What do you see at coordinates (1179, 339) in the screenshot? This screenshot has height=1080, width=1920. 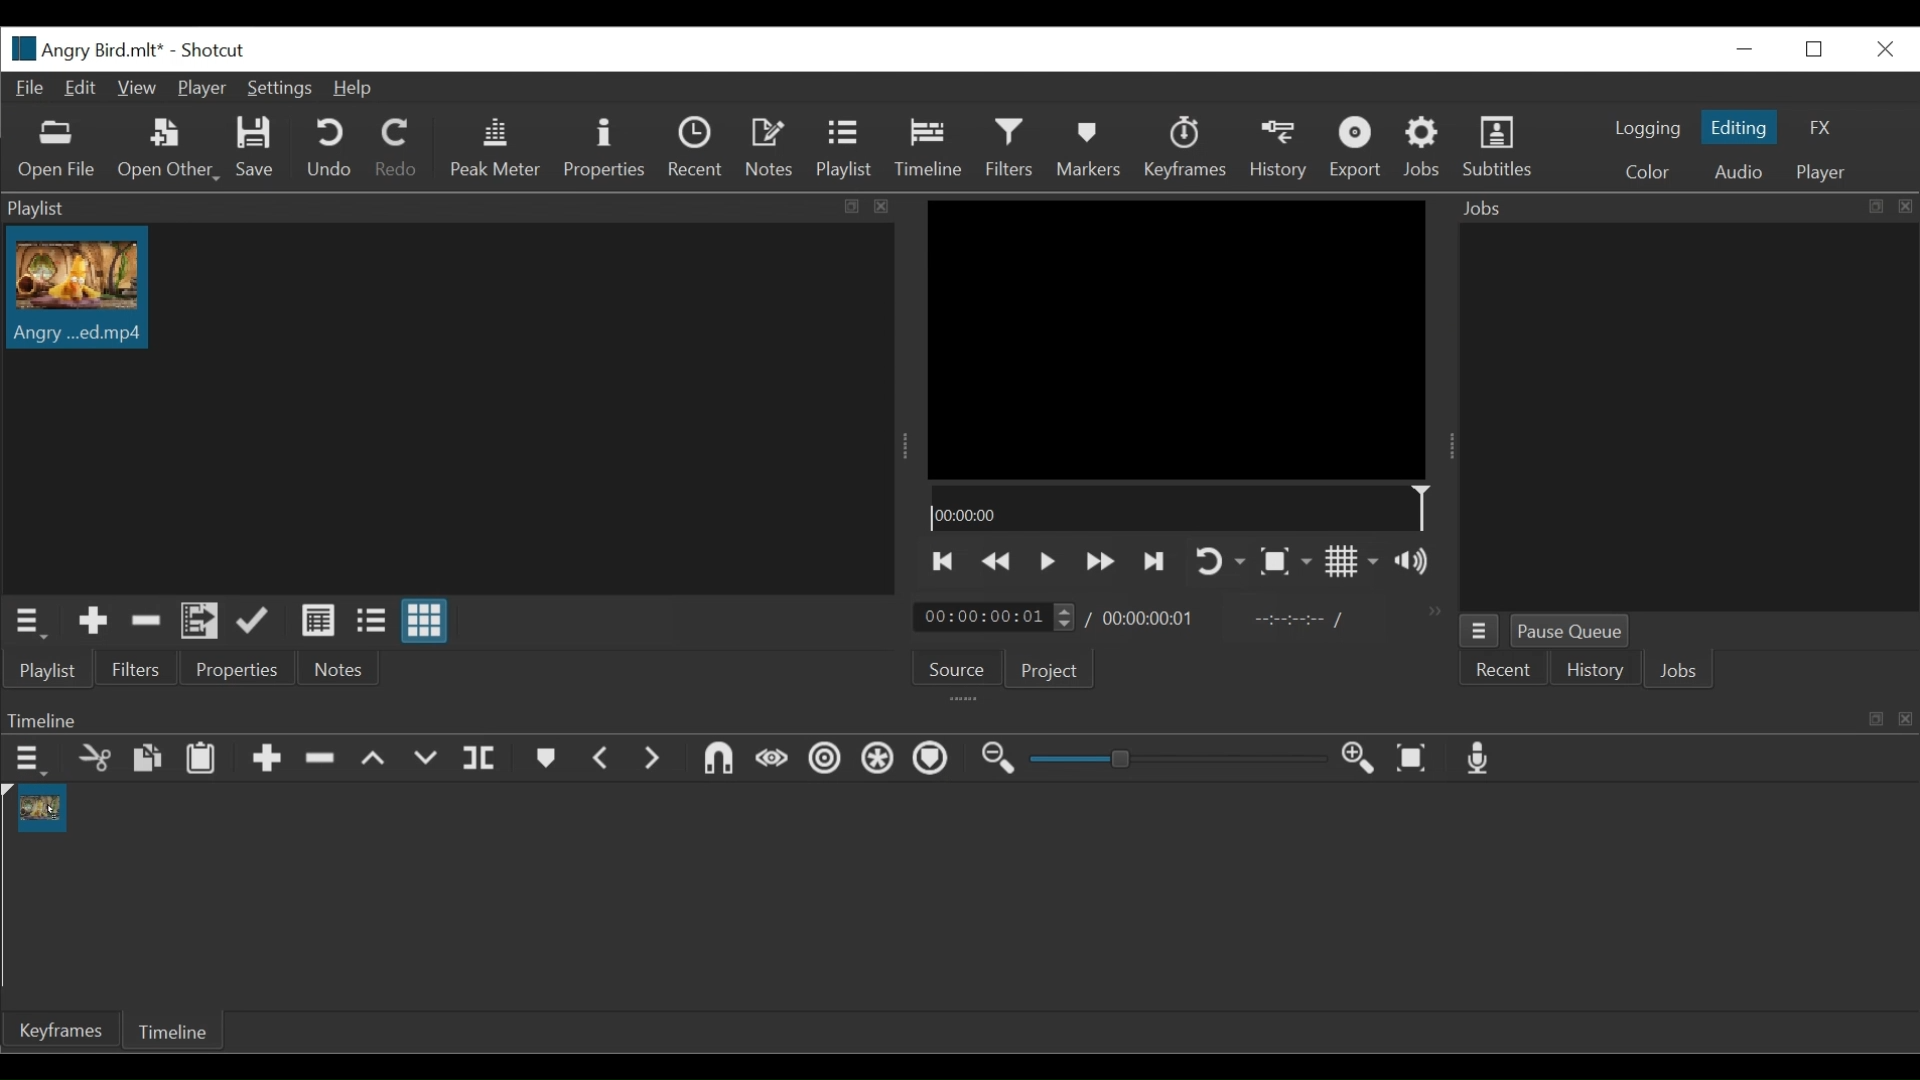 I see `Media Viewer` at bounding box center [1179, 339].